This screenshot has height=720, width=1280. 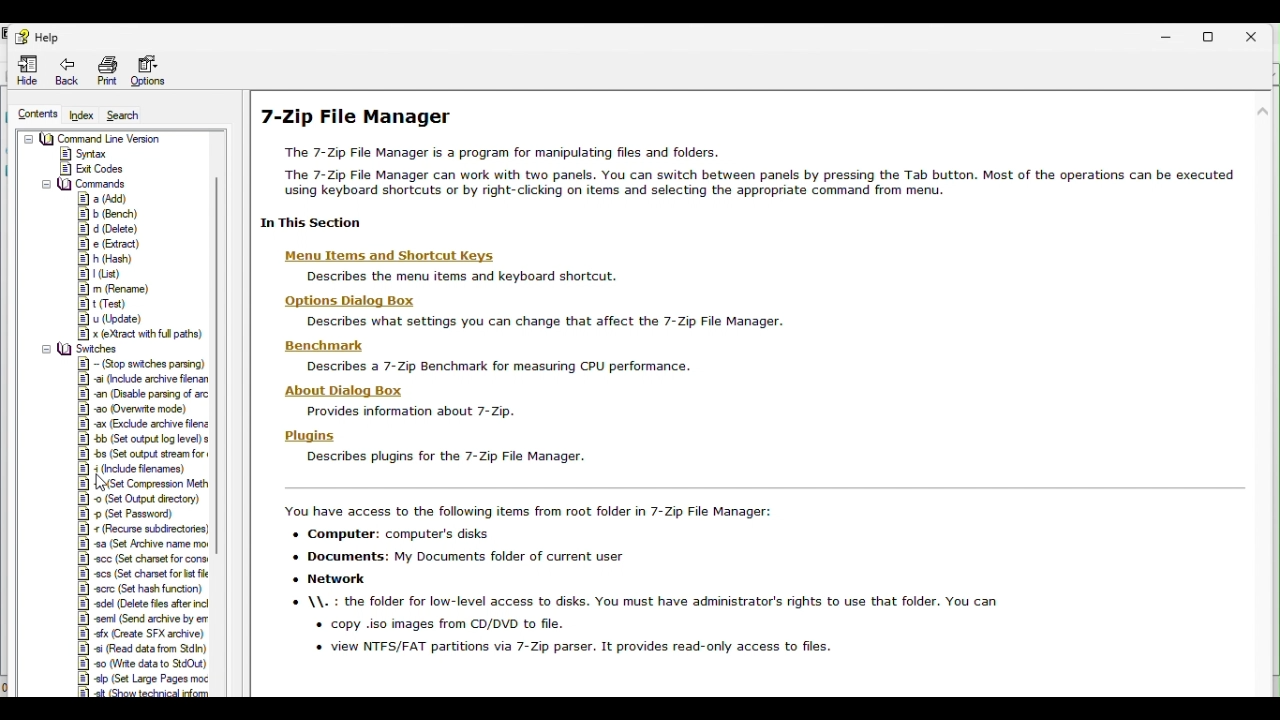 What do you see at coordinates (131, 113) in the screenshot?
I see `Search` at bounding box center [131, 113].